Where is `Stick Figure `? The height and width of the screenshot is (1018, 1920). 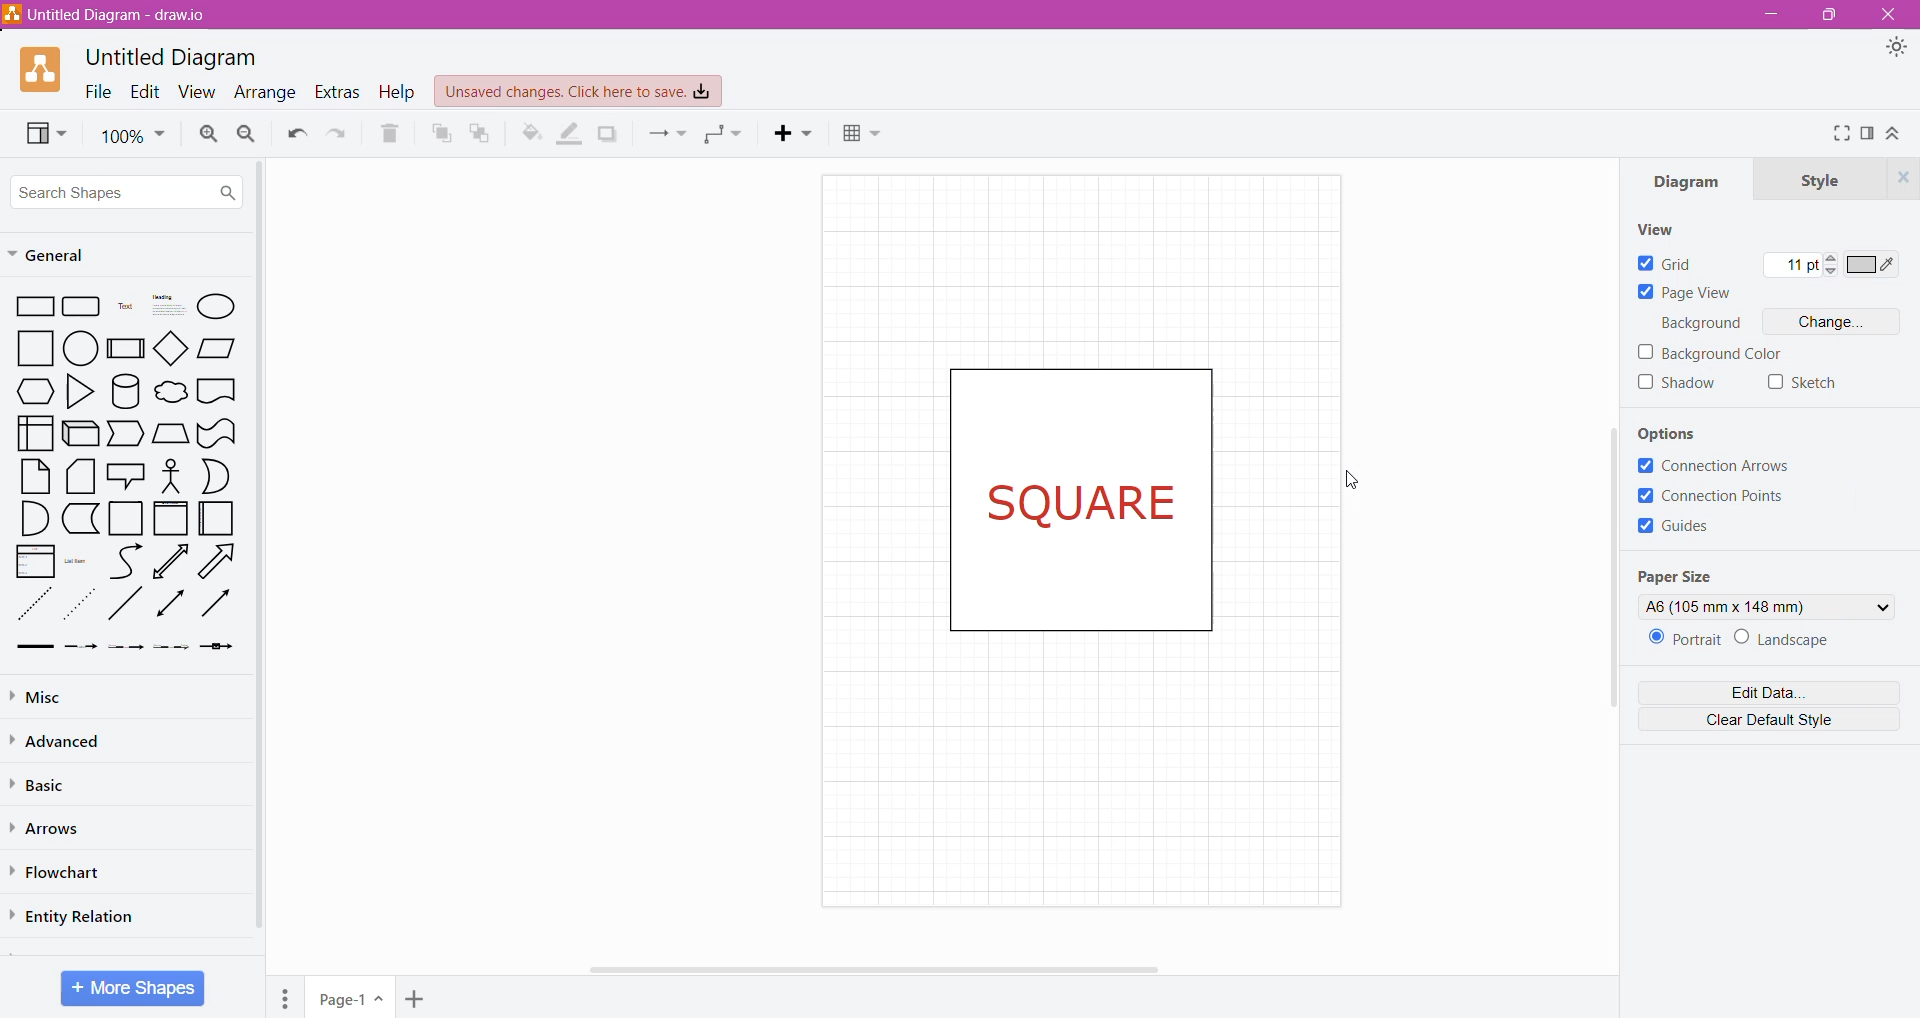
Stick Figure  is located at coordinates (172, 474).